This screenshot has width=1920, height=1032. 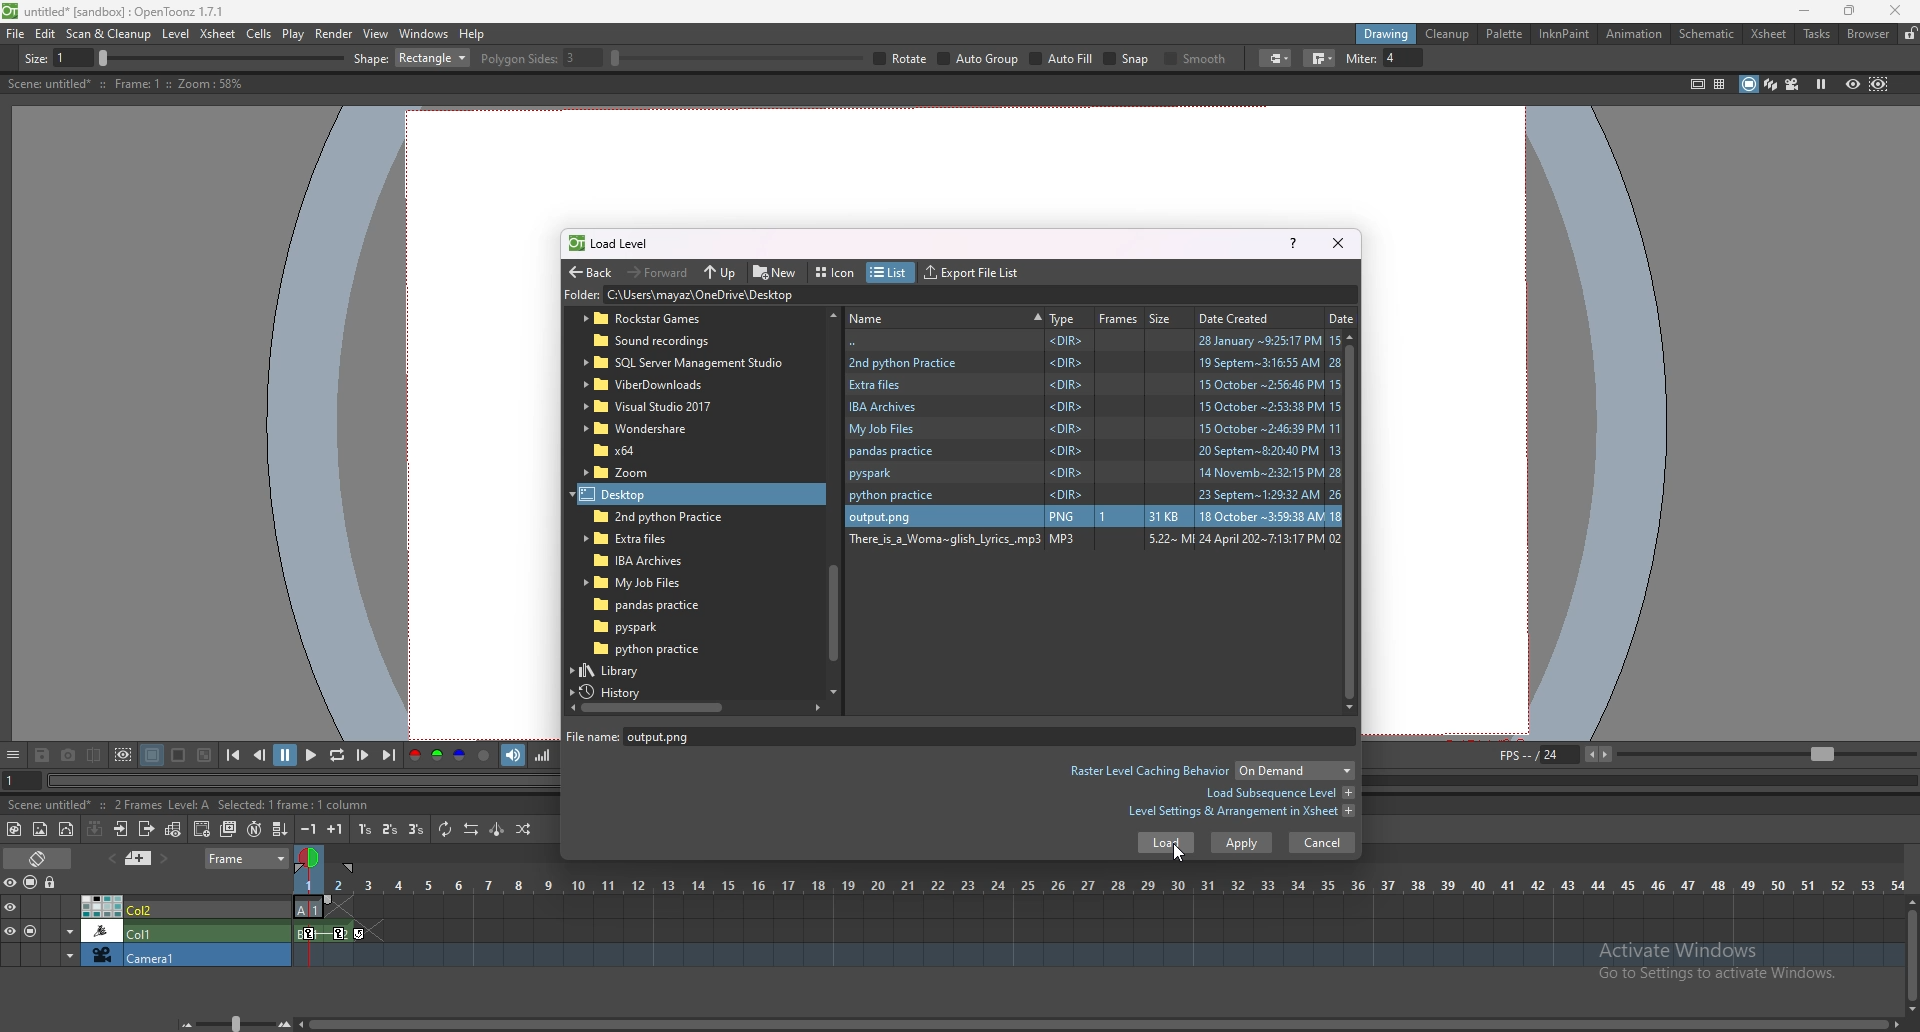 I want to click on preview, so click(x=1853, y=83).